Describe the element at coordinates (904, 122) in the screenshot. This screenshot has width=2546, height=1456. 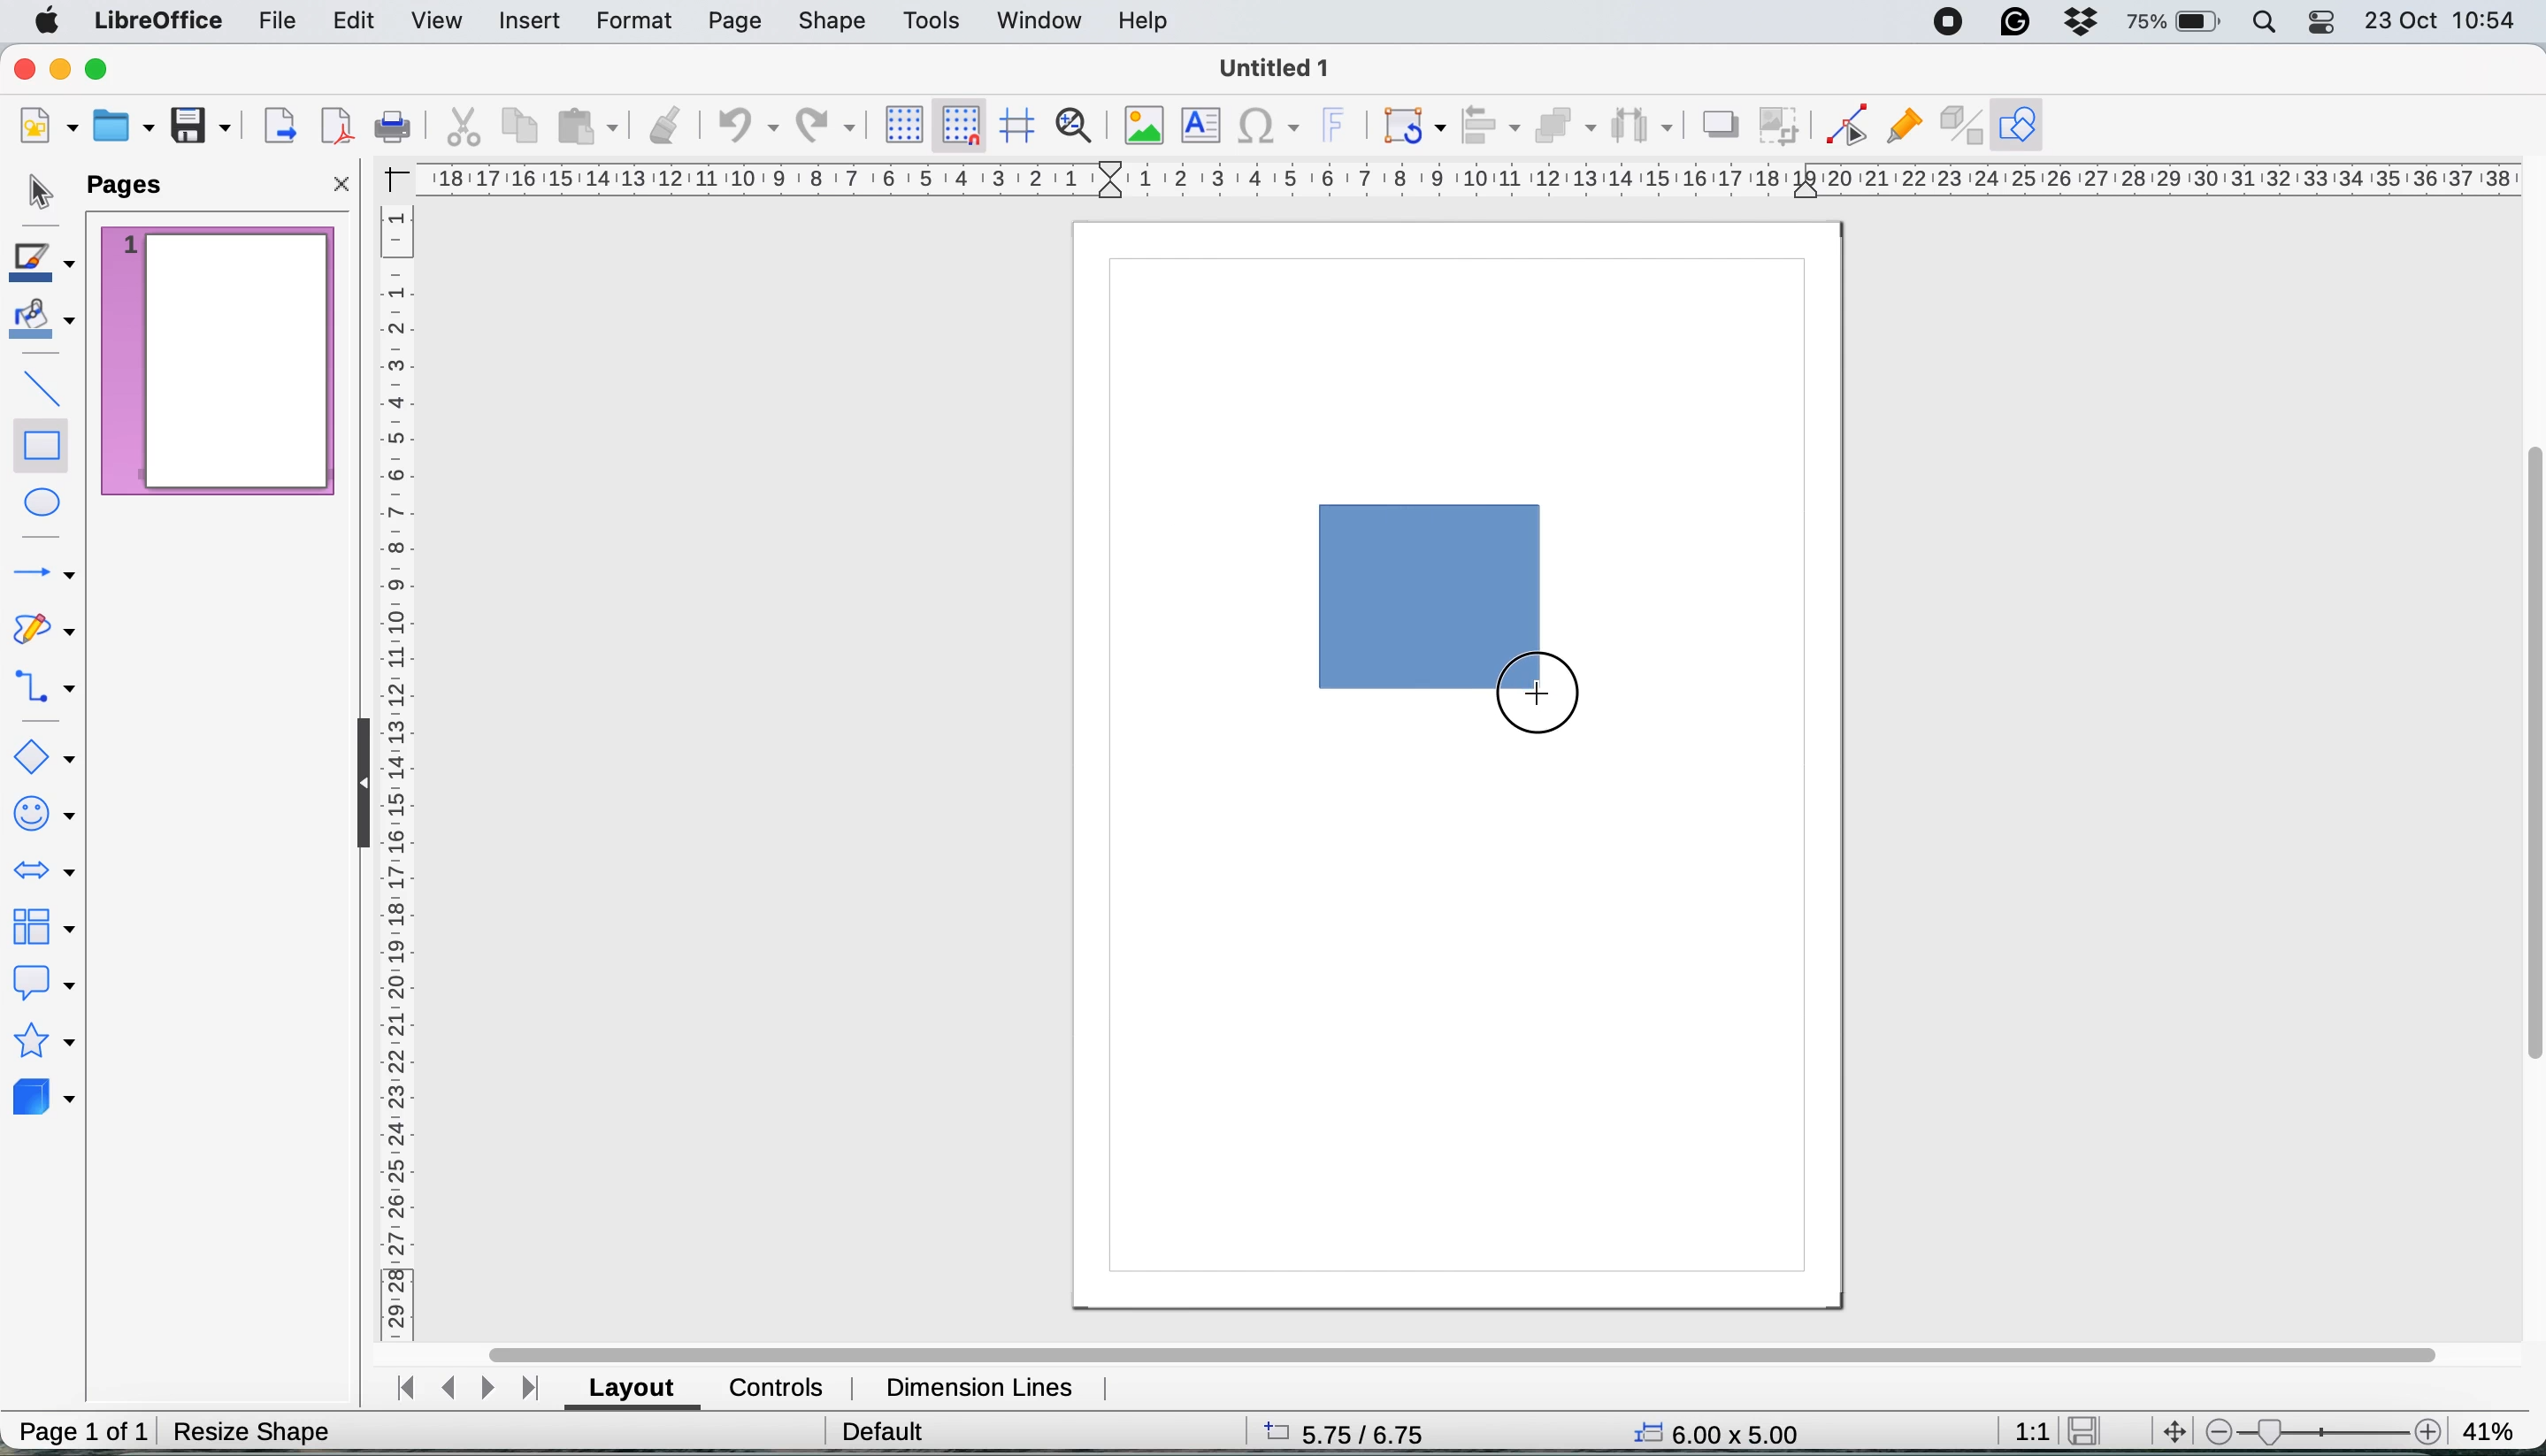
I see `display grid` at that location.